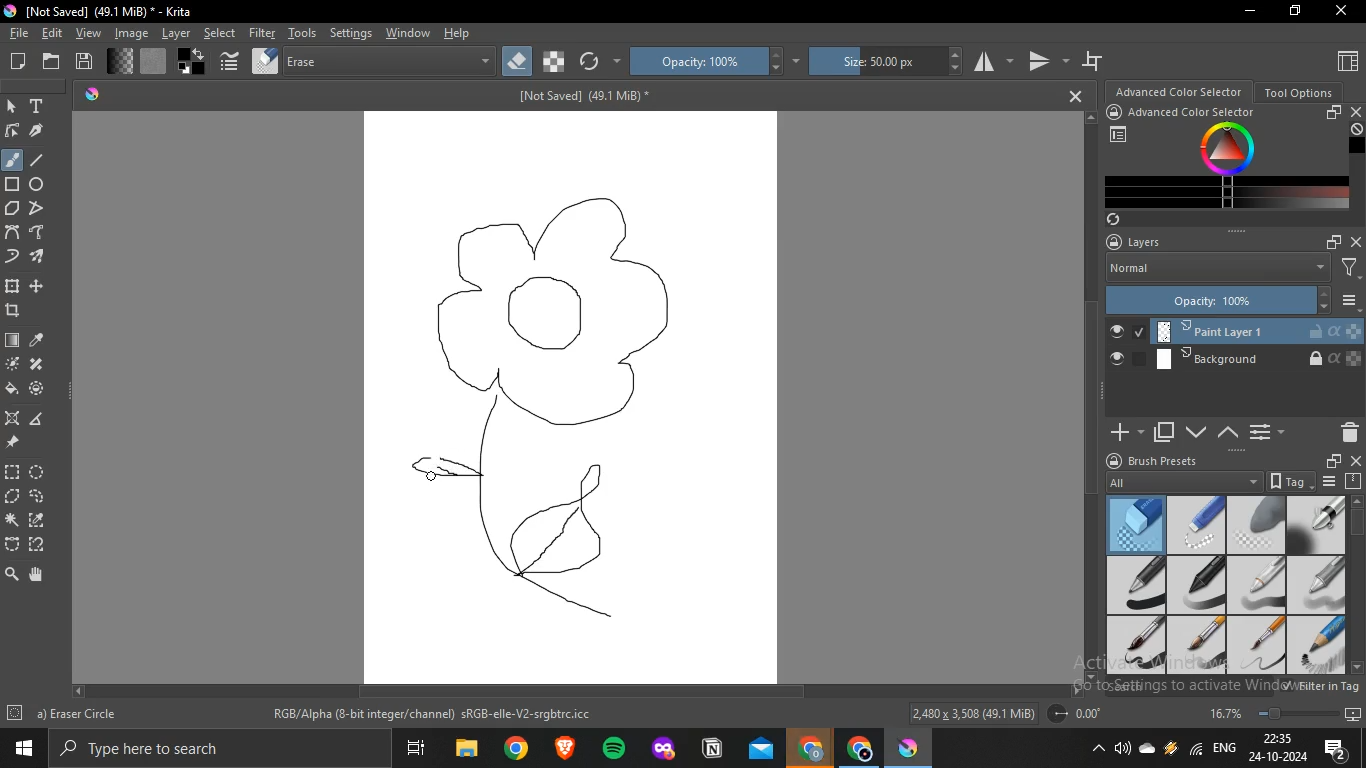 This screenshot has height=768, width=1366. I want to click on Chosose workspace, so click(1120, 135).